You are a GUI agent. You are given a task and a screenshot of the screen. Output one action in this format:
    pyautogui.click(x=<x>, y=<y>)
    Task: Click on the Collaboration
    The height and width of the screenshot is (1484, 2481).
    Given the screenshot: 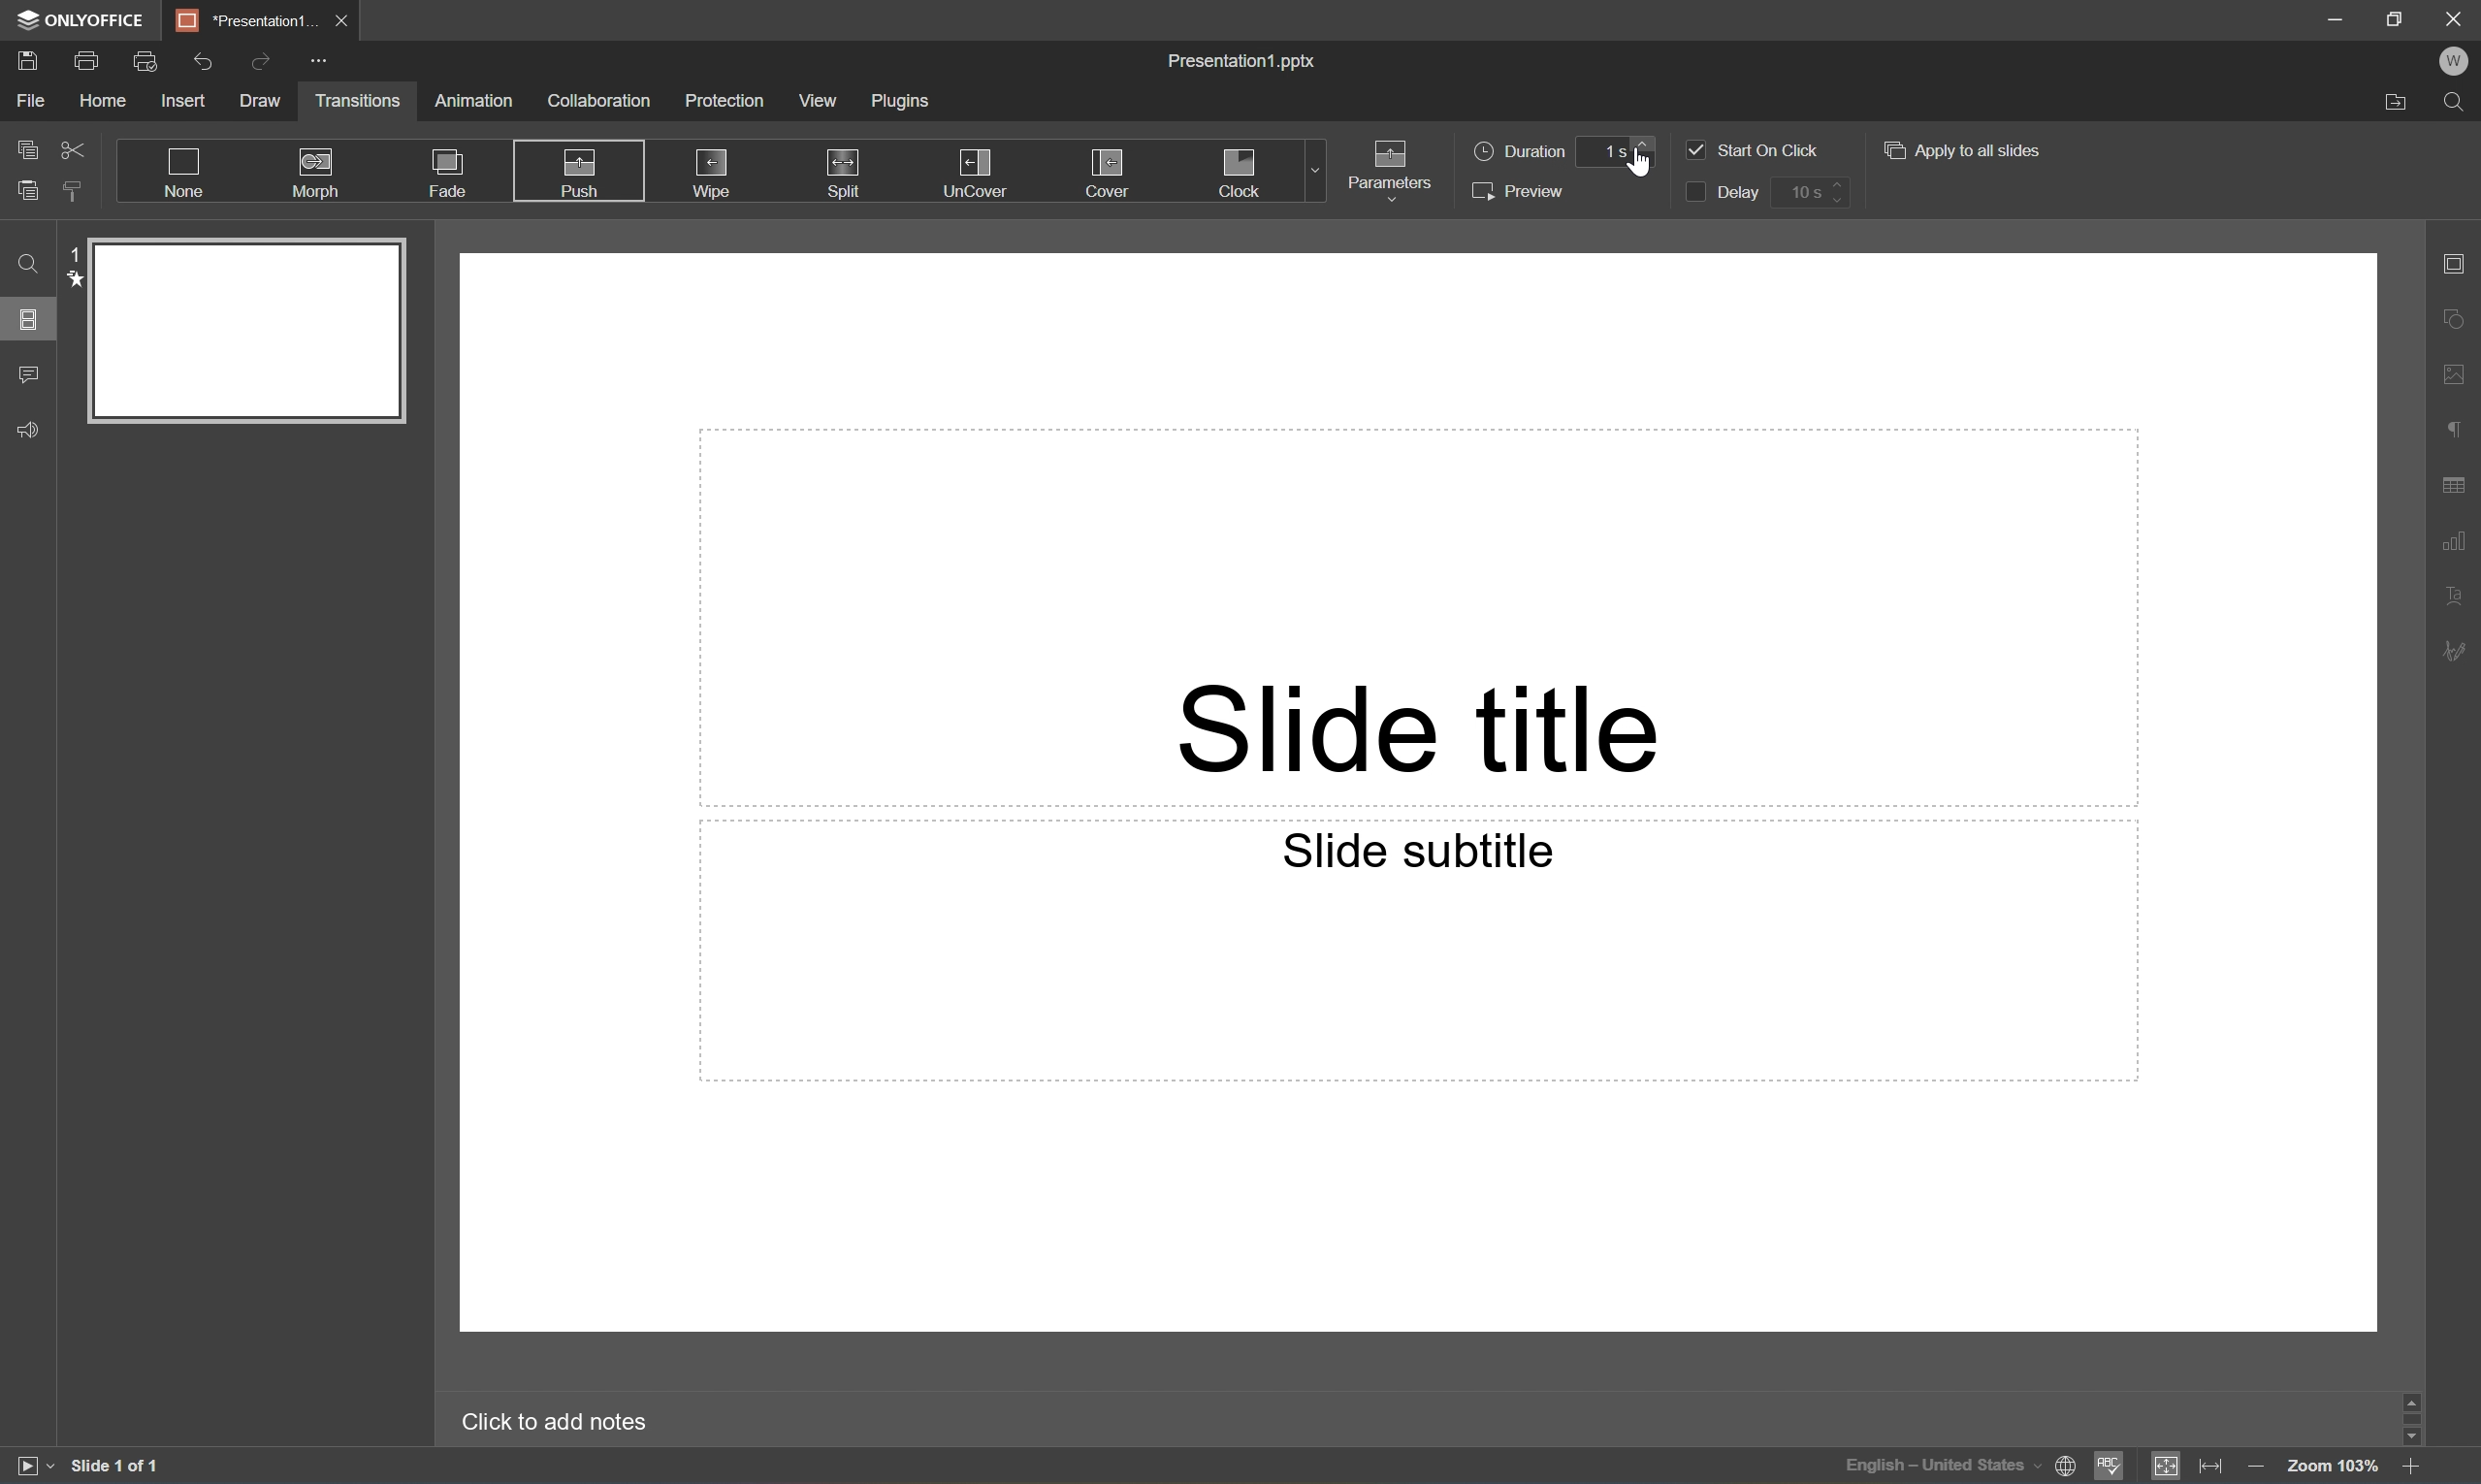 What is the action you would take?
    pyautogui.click(x=600, y=107)
    